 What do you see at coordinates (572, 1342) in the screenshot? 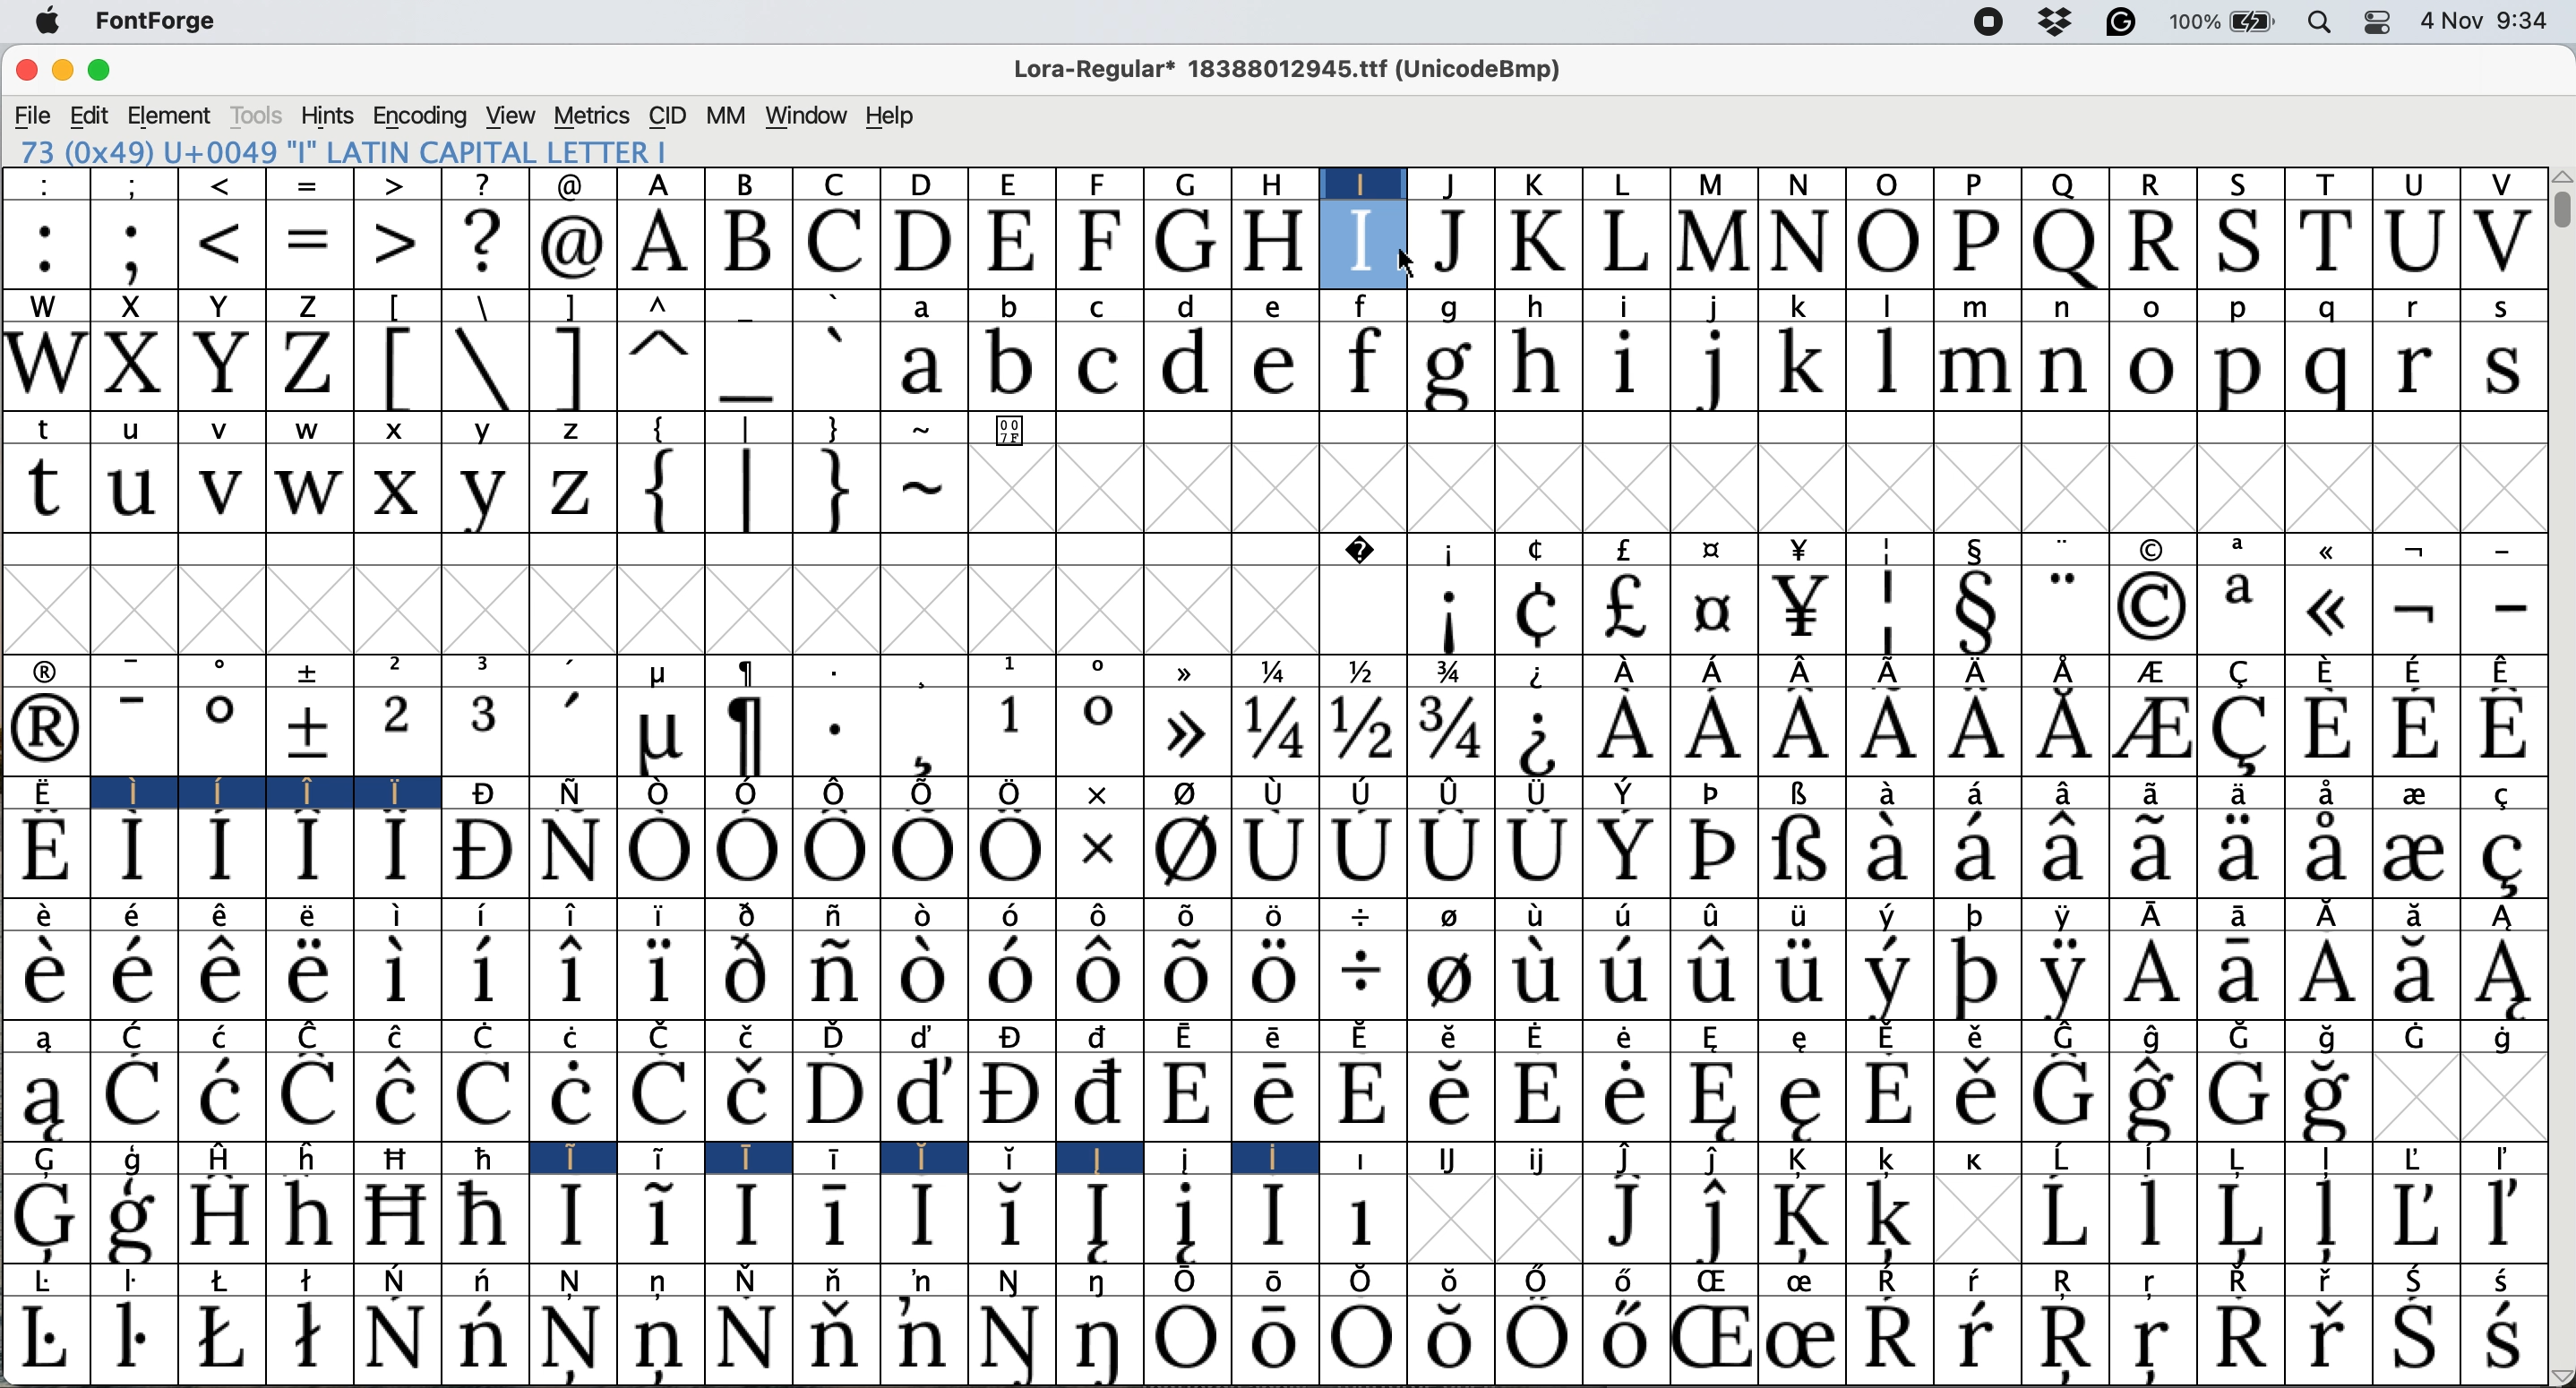
I see `Symbol` at bounding box center [572, 1342].